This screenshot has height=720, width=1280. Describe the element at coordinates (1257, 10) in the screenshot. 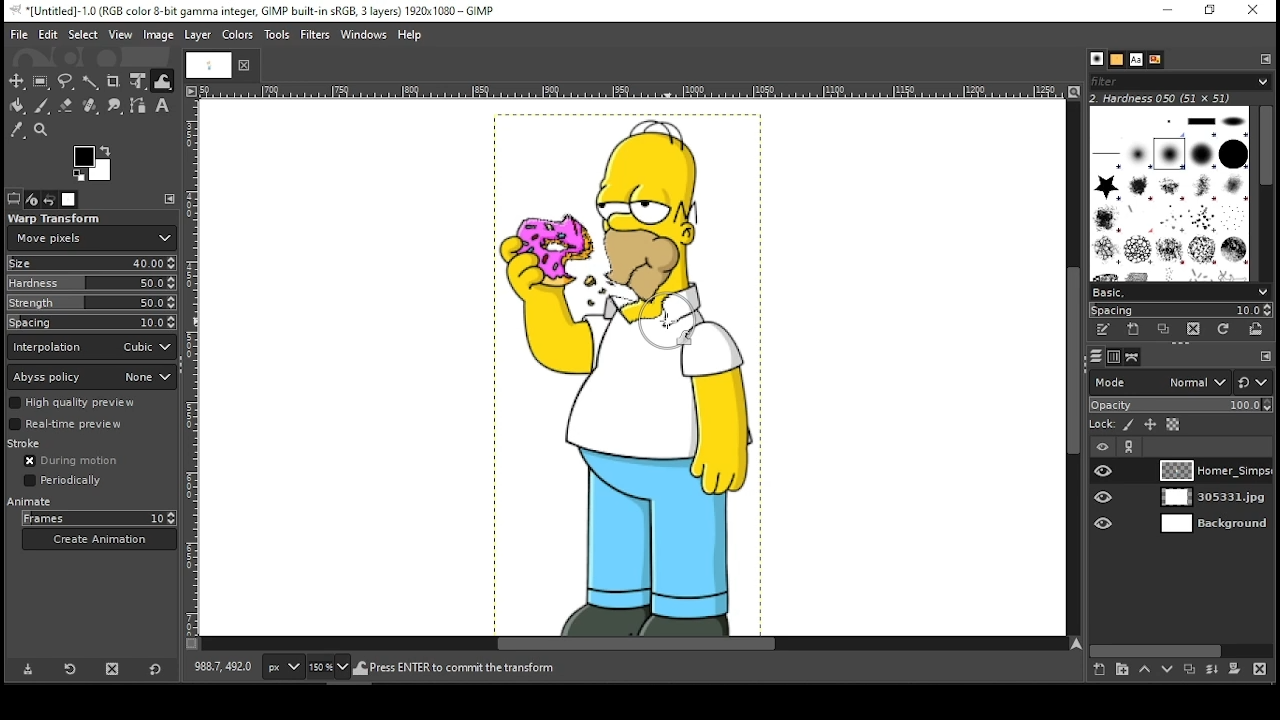

I see `close window` at that location.